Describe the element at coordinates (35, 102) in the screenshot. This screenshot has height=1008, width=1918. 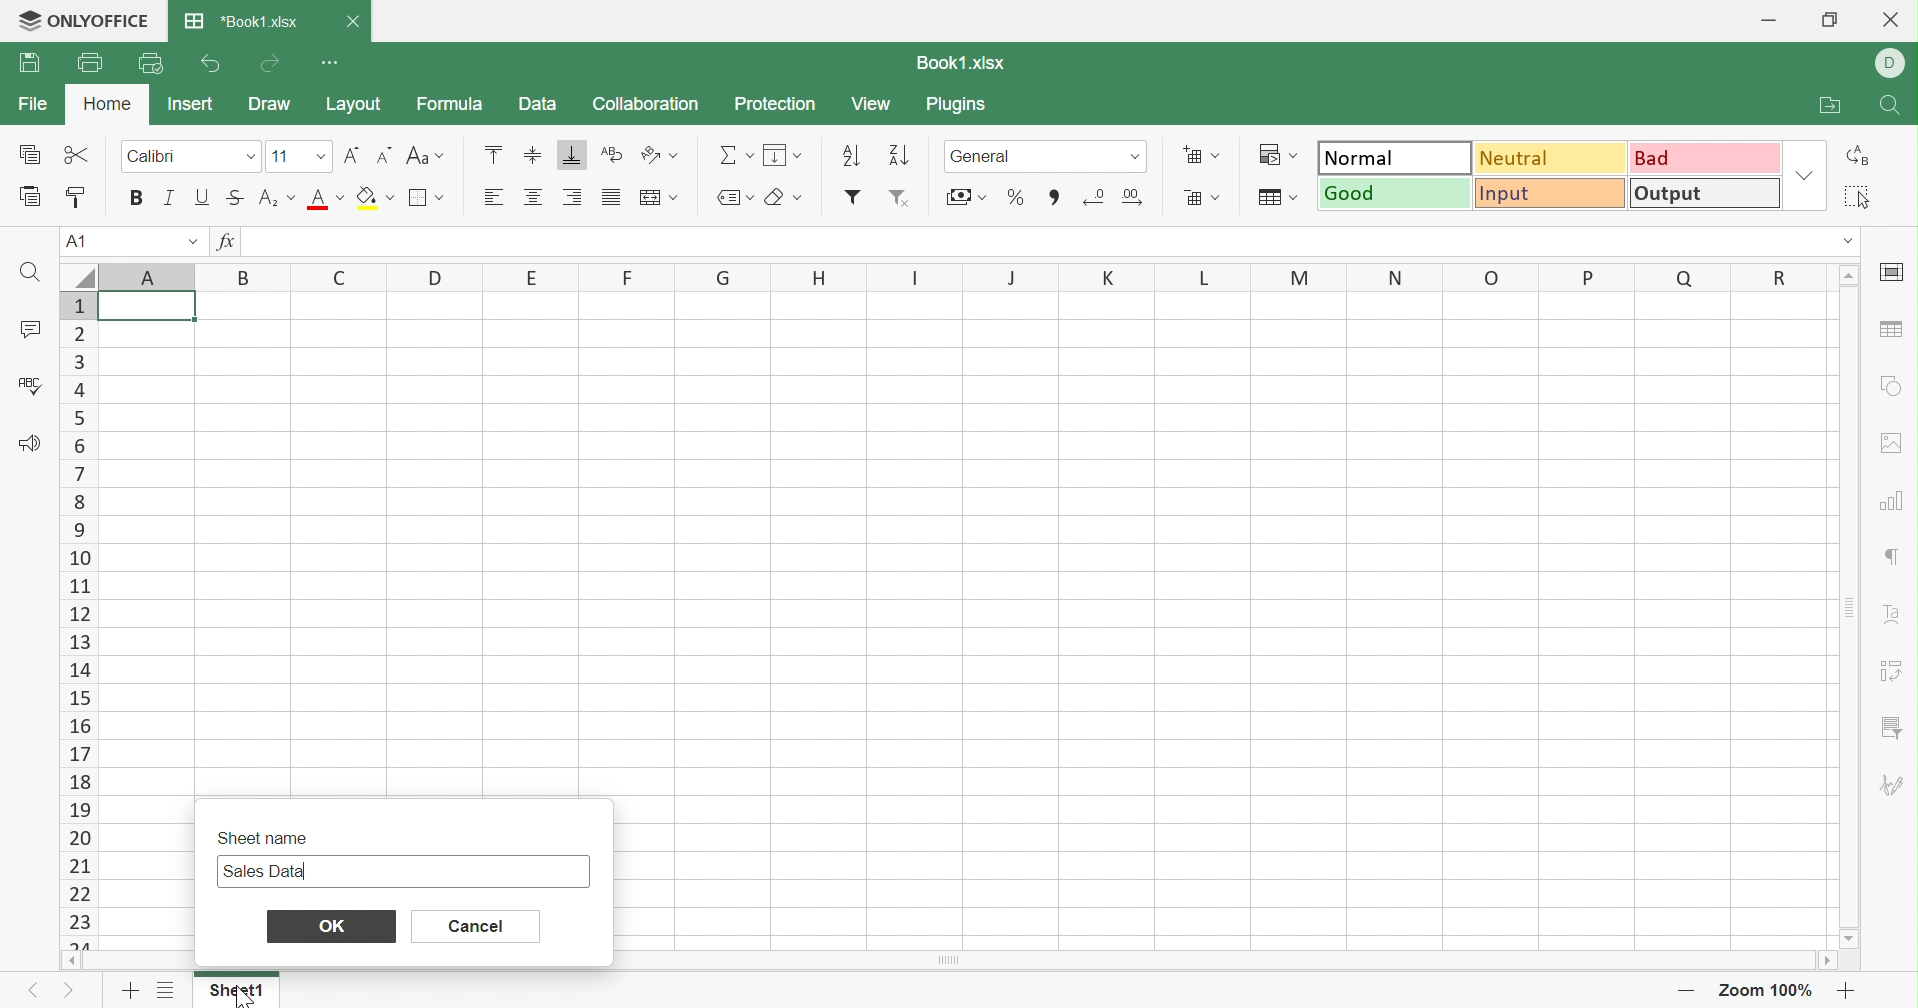
I see `File` at that location.